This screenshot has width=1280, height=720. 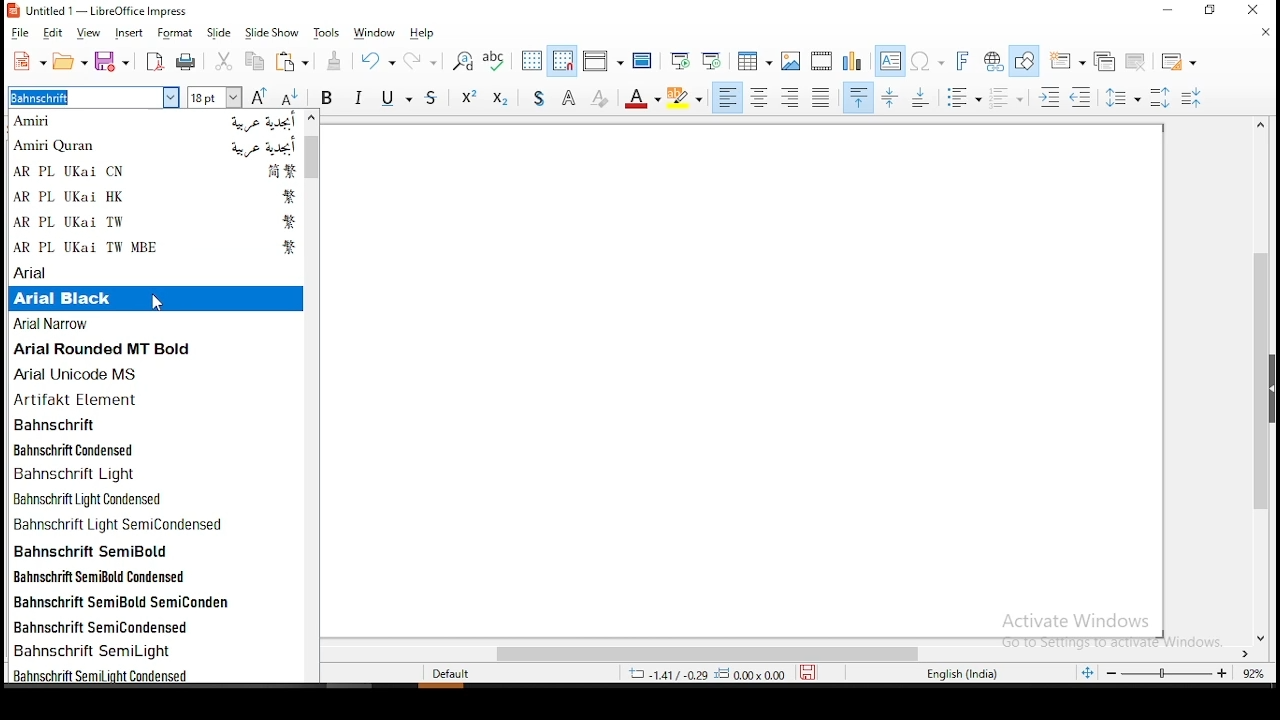 What do you see at coordinates (1181, 57) in the screenshot?
I see `slide layout` at bounding box center [1181, 57].